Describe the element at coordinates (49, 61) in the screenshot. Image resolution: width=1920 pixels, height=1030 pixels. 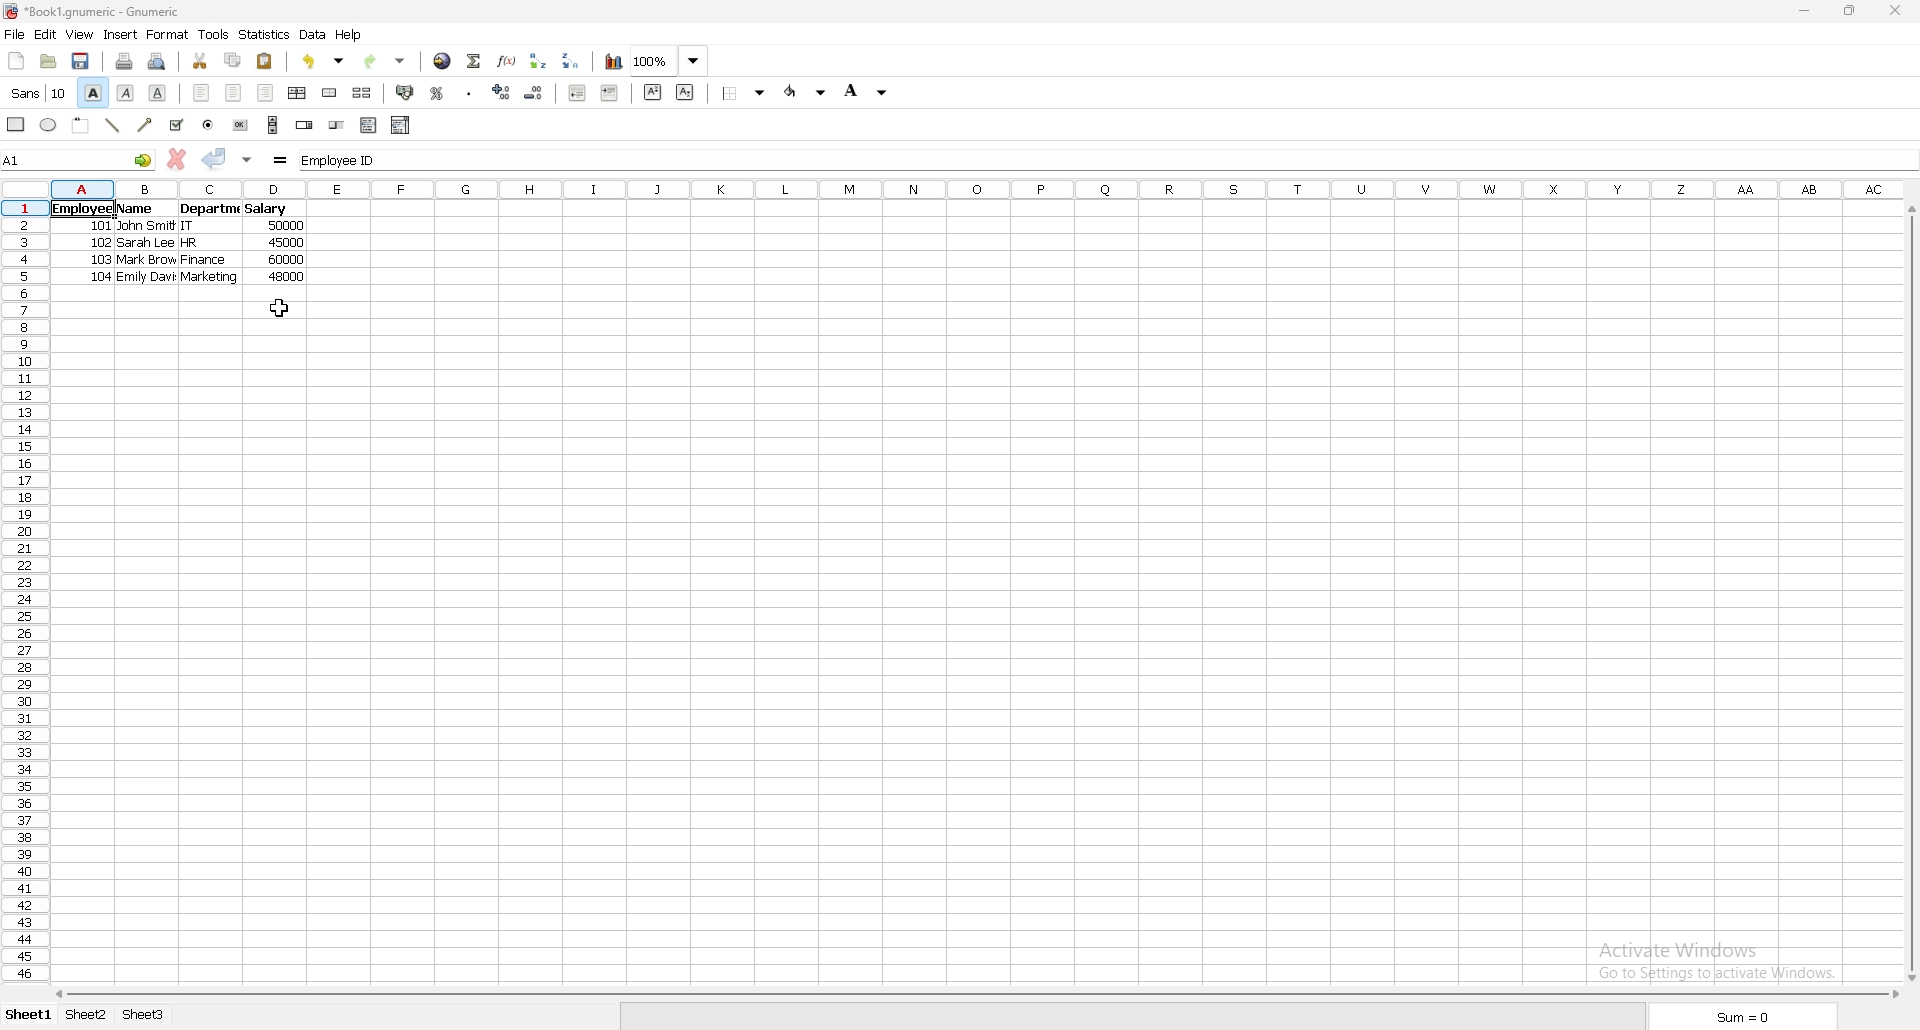
I see `open` at that location.